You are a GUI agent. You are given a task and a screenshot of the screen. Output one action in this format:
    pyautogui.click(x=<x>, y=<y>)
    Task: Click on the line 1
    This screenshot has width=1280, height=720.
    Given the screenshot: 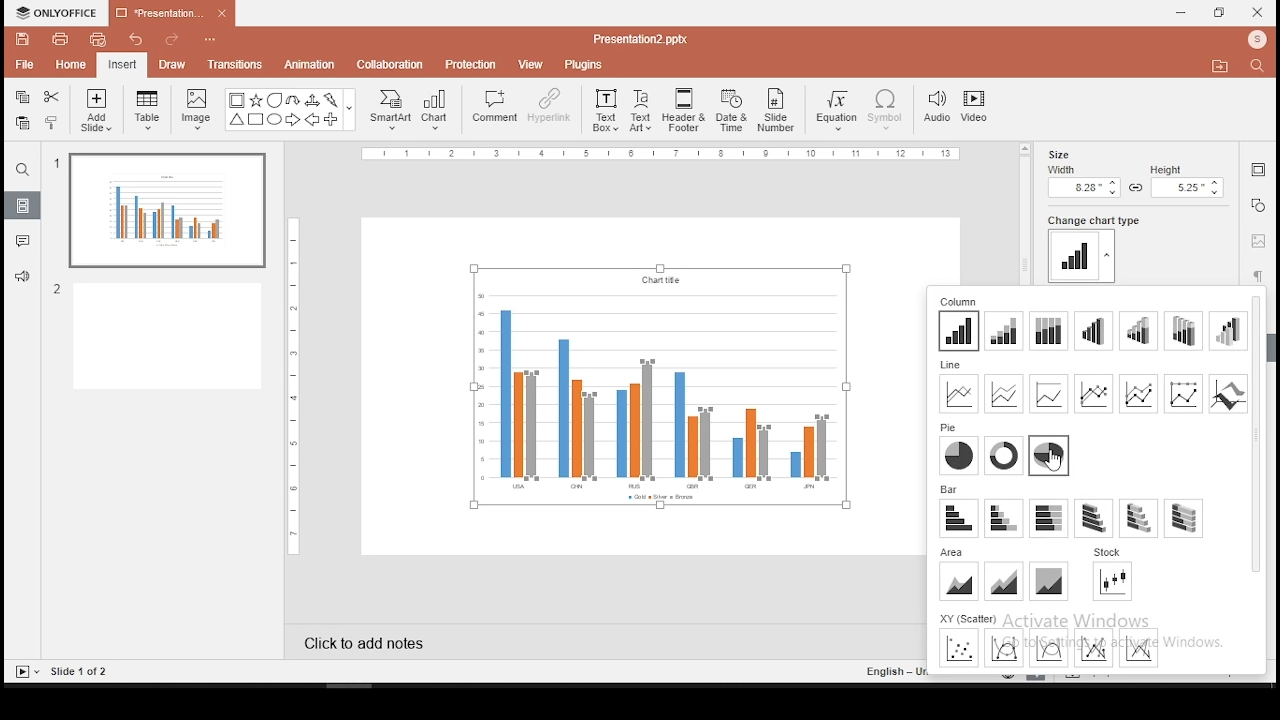 What is the action you would take?
    pyautogui.click(x=959, y=393)
    